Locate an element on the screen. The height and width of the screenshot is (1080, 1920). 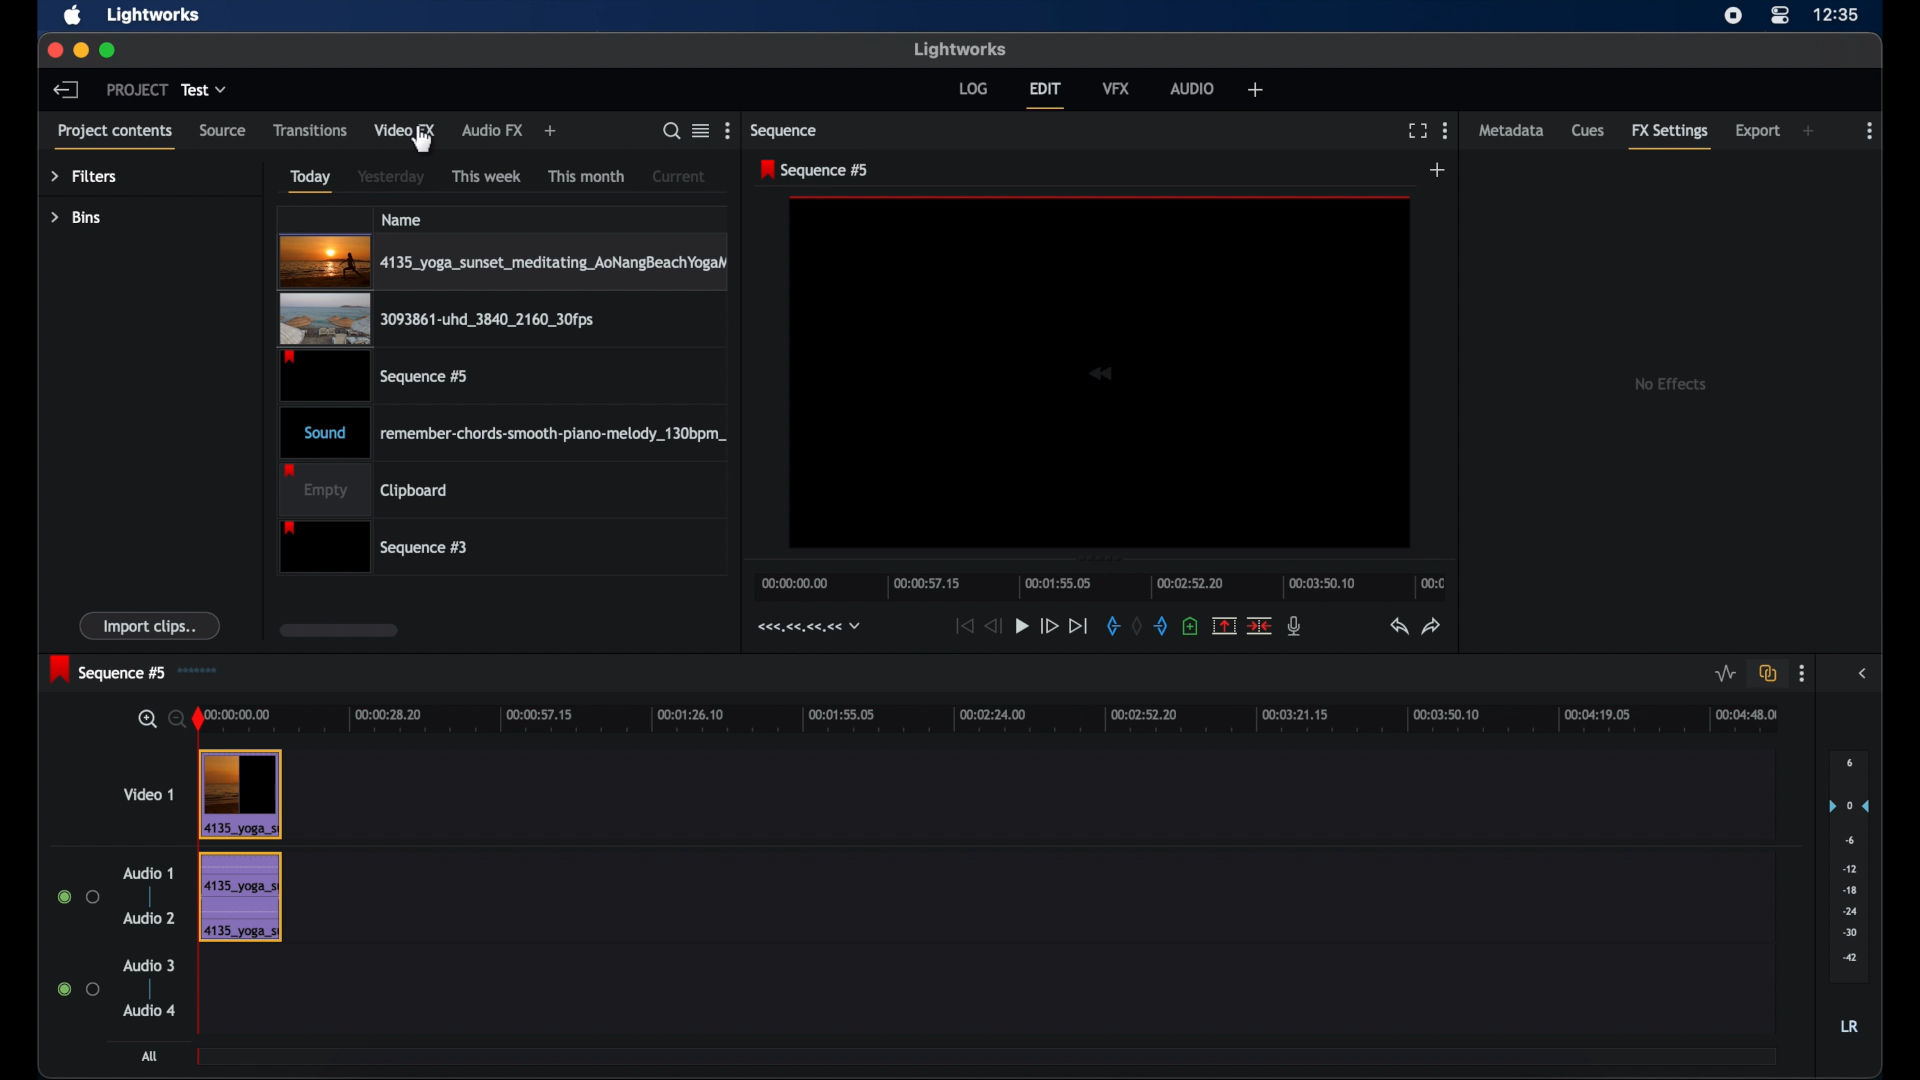
remove marked section is located at coordinates (1225, 624).